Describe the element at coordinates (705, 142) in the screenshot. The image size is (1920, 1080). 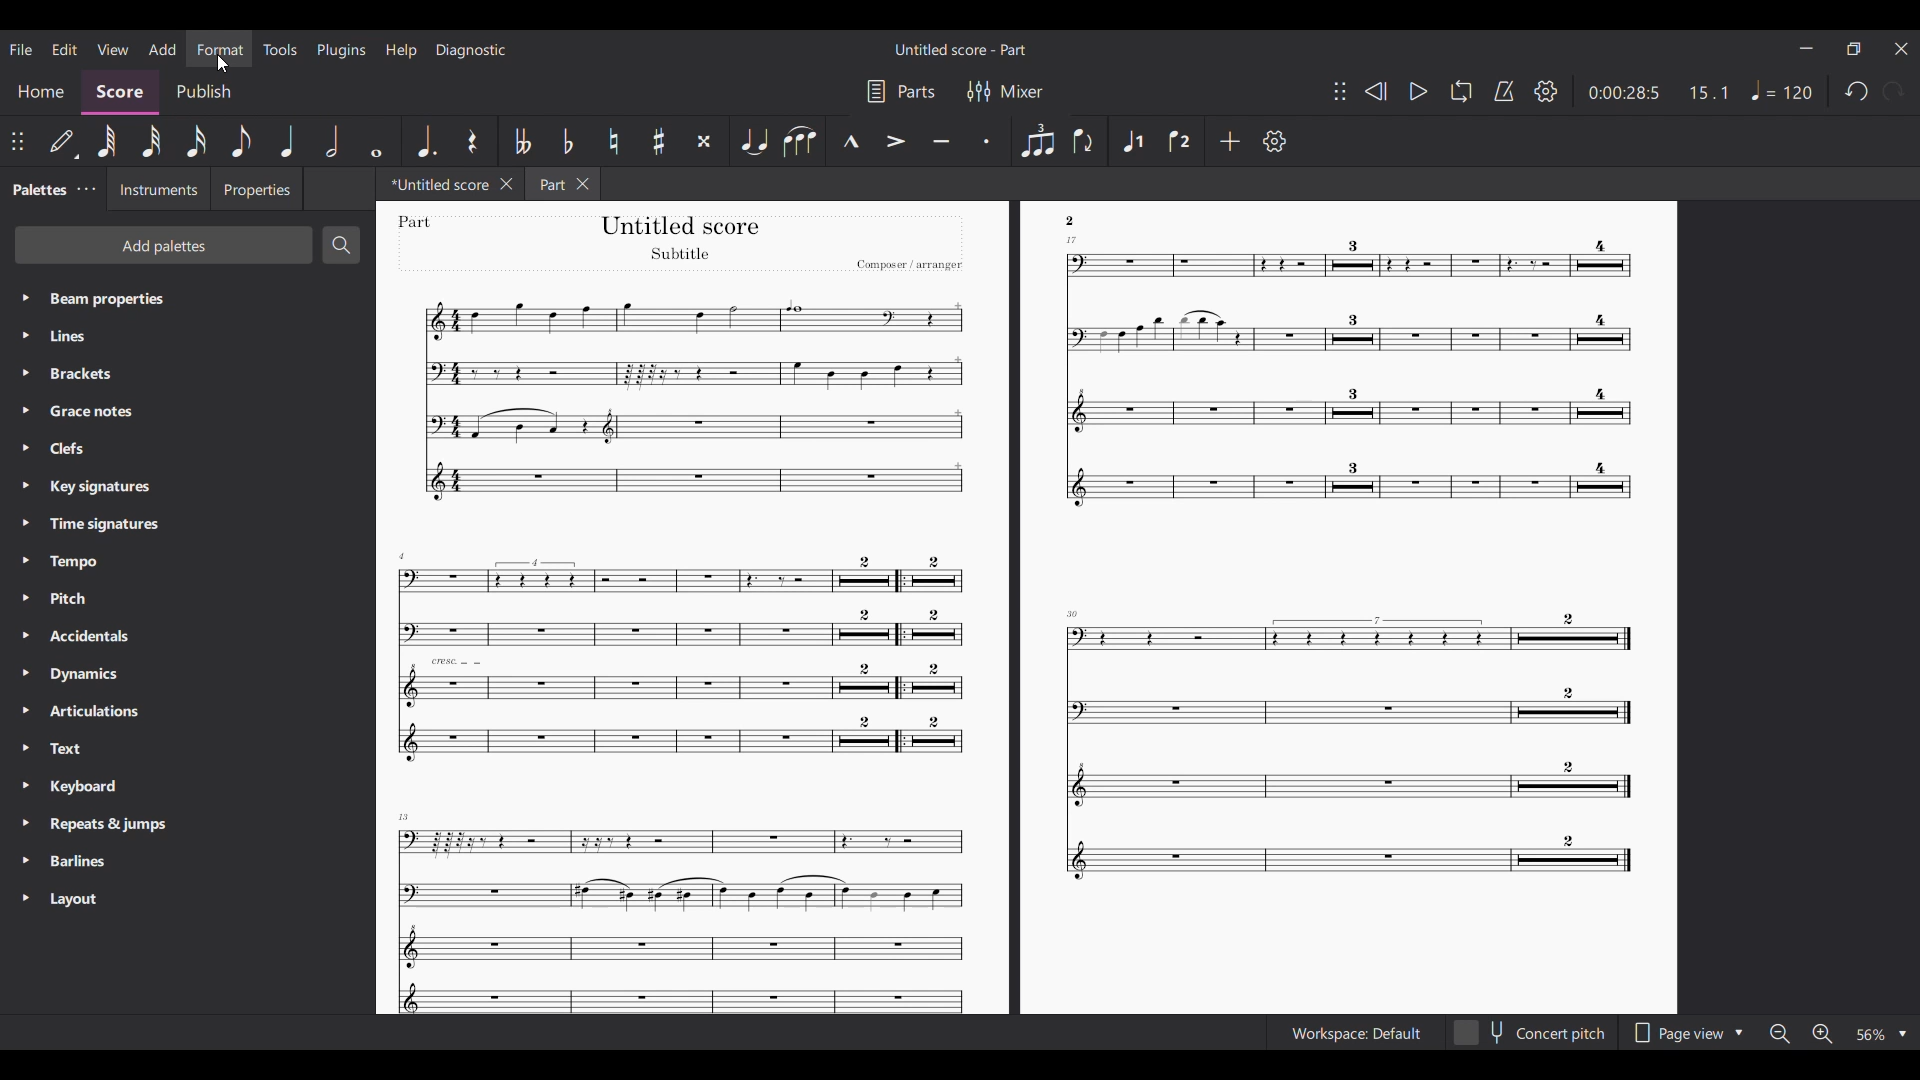
I see `Toggle double sharp` at that location.